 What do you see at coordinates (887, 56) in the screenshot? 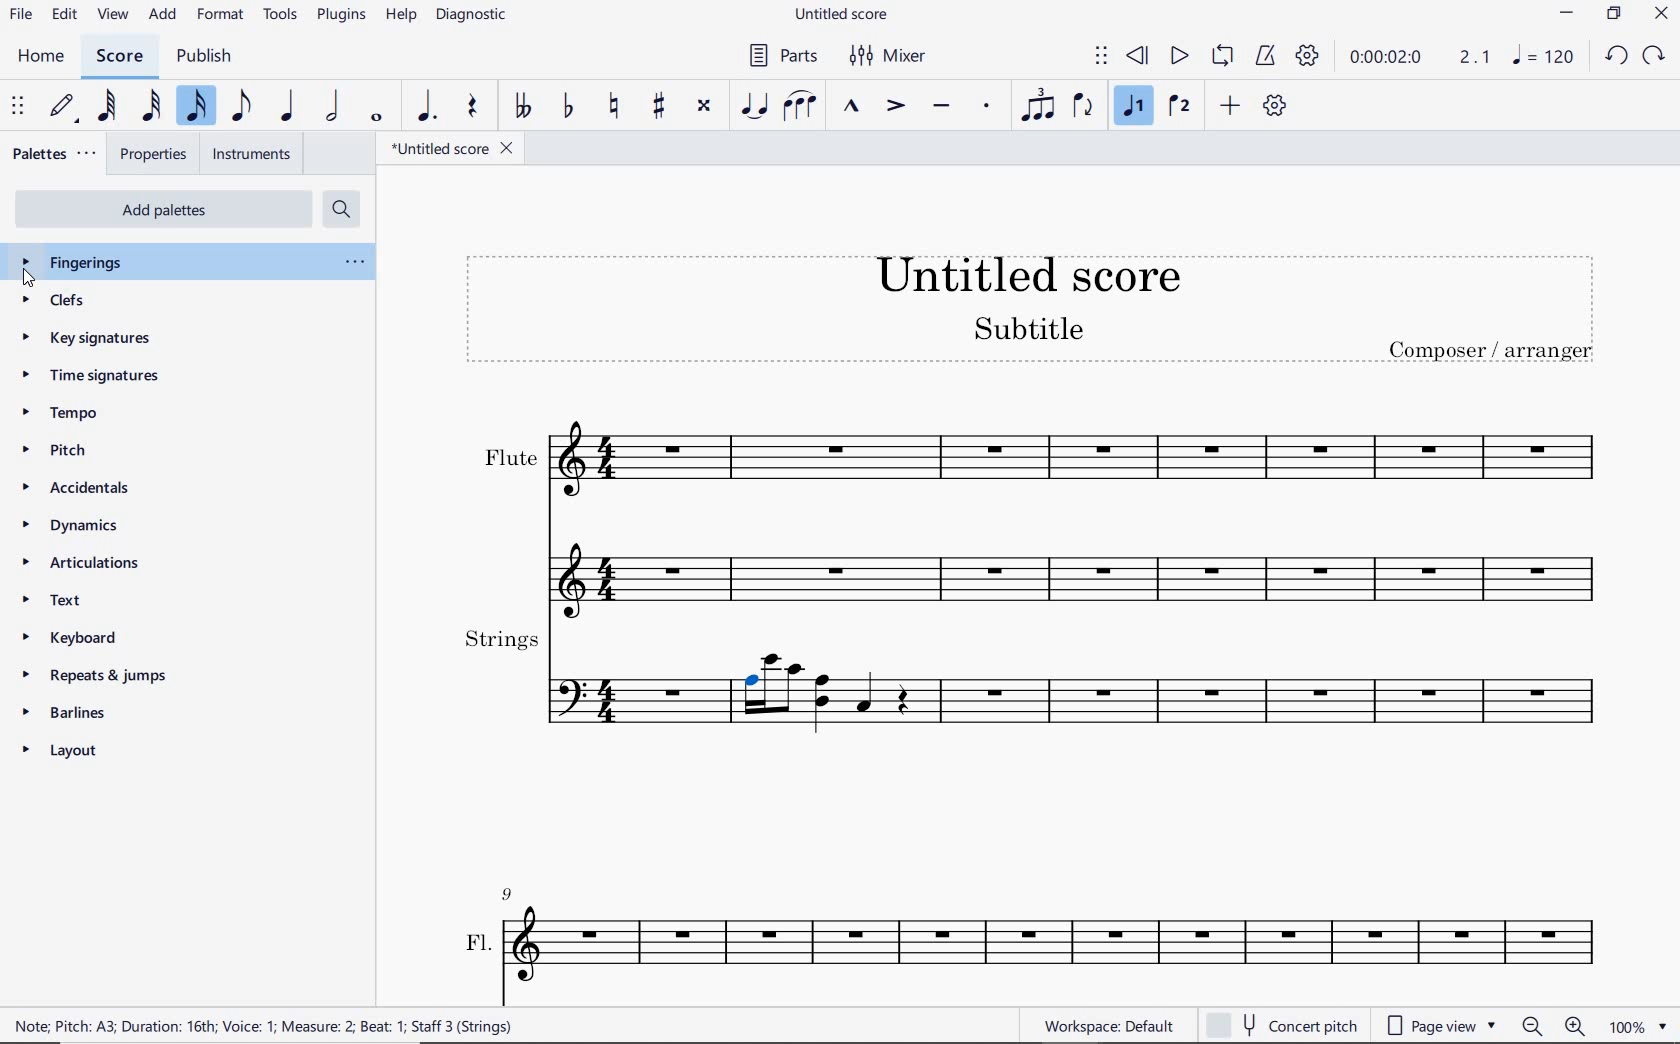
I see `mixer` at bounding box center [887, 56].